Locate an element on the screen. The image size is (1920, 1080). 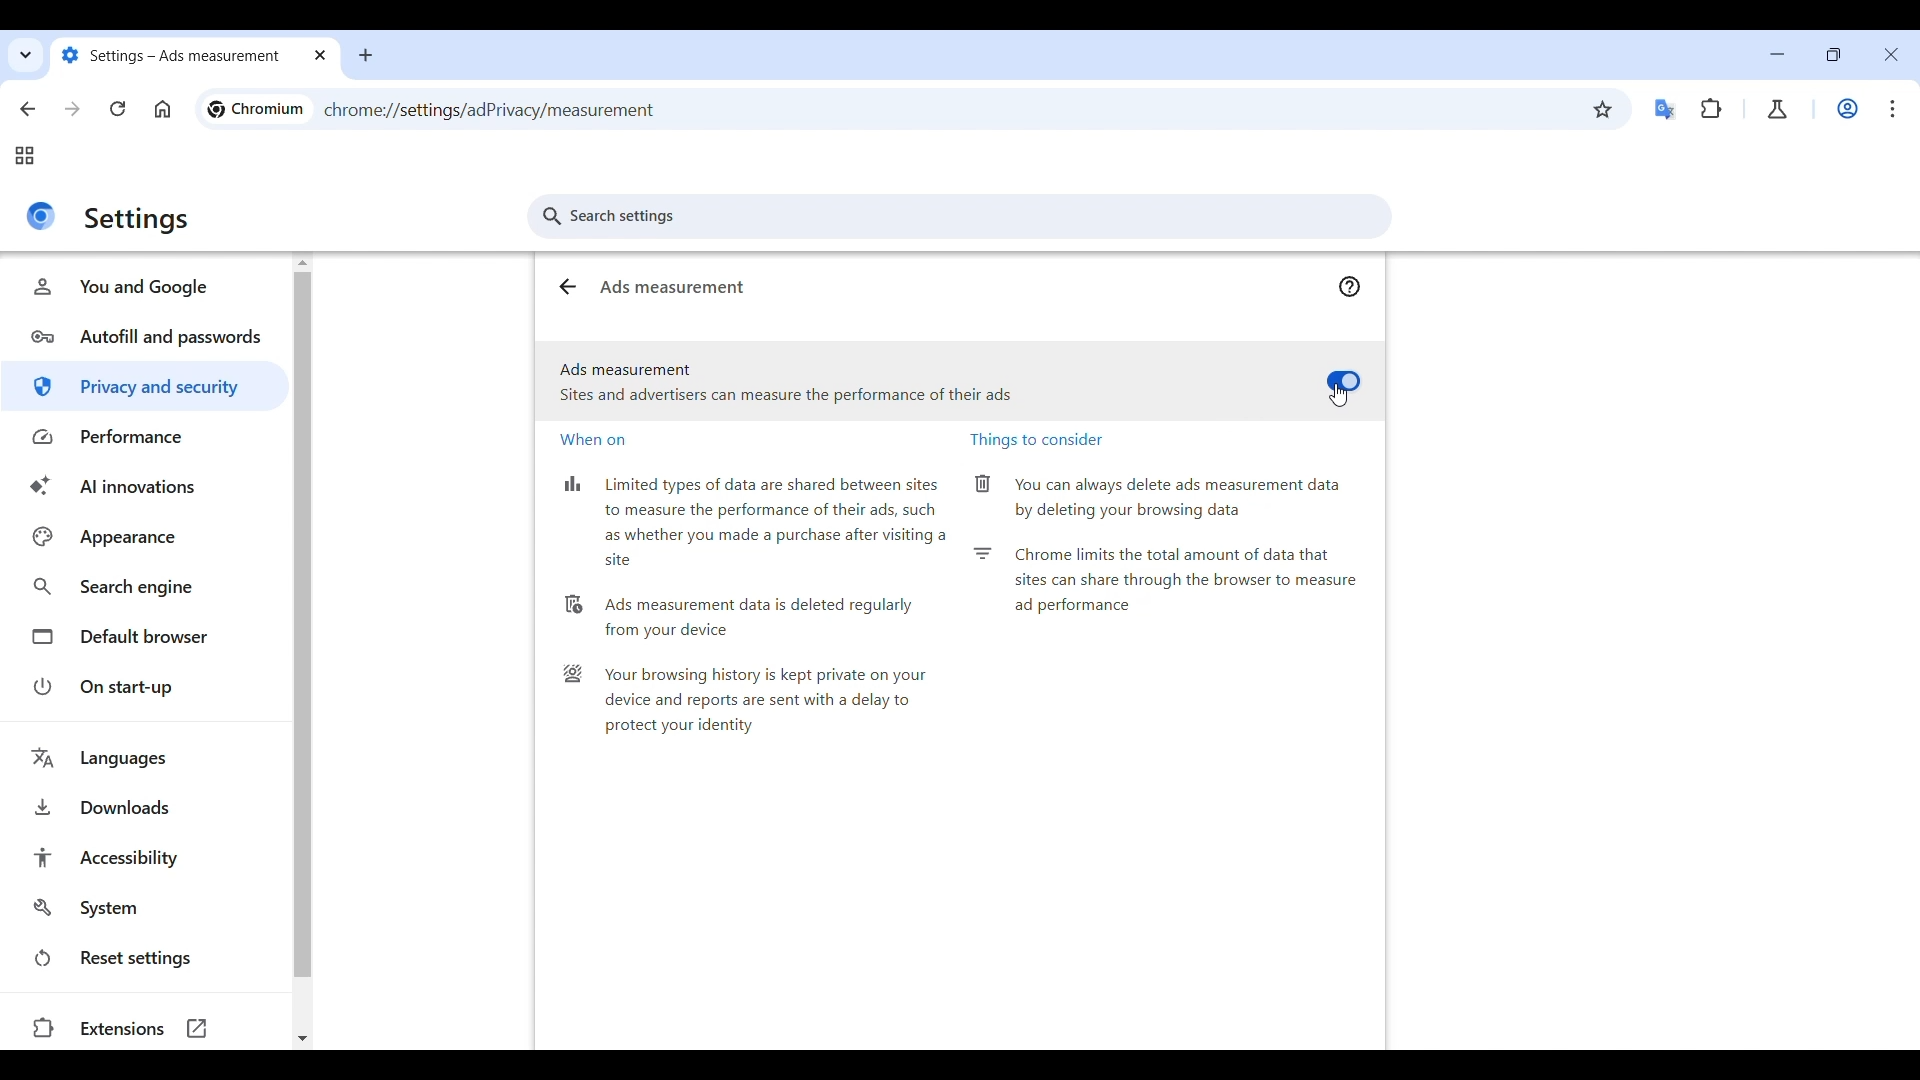
Logo of current site is located at coordinates (41, 216).